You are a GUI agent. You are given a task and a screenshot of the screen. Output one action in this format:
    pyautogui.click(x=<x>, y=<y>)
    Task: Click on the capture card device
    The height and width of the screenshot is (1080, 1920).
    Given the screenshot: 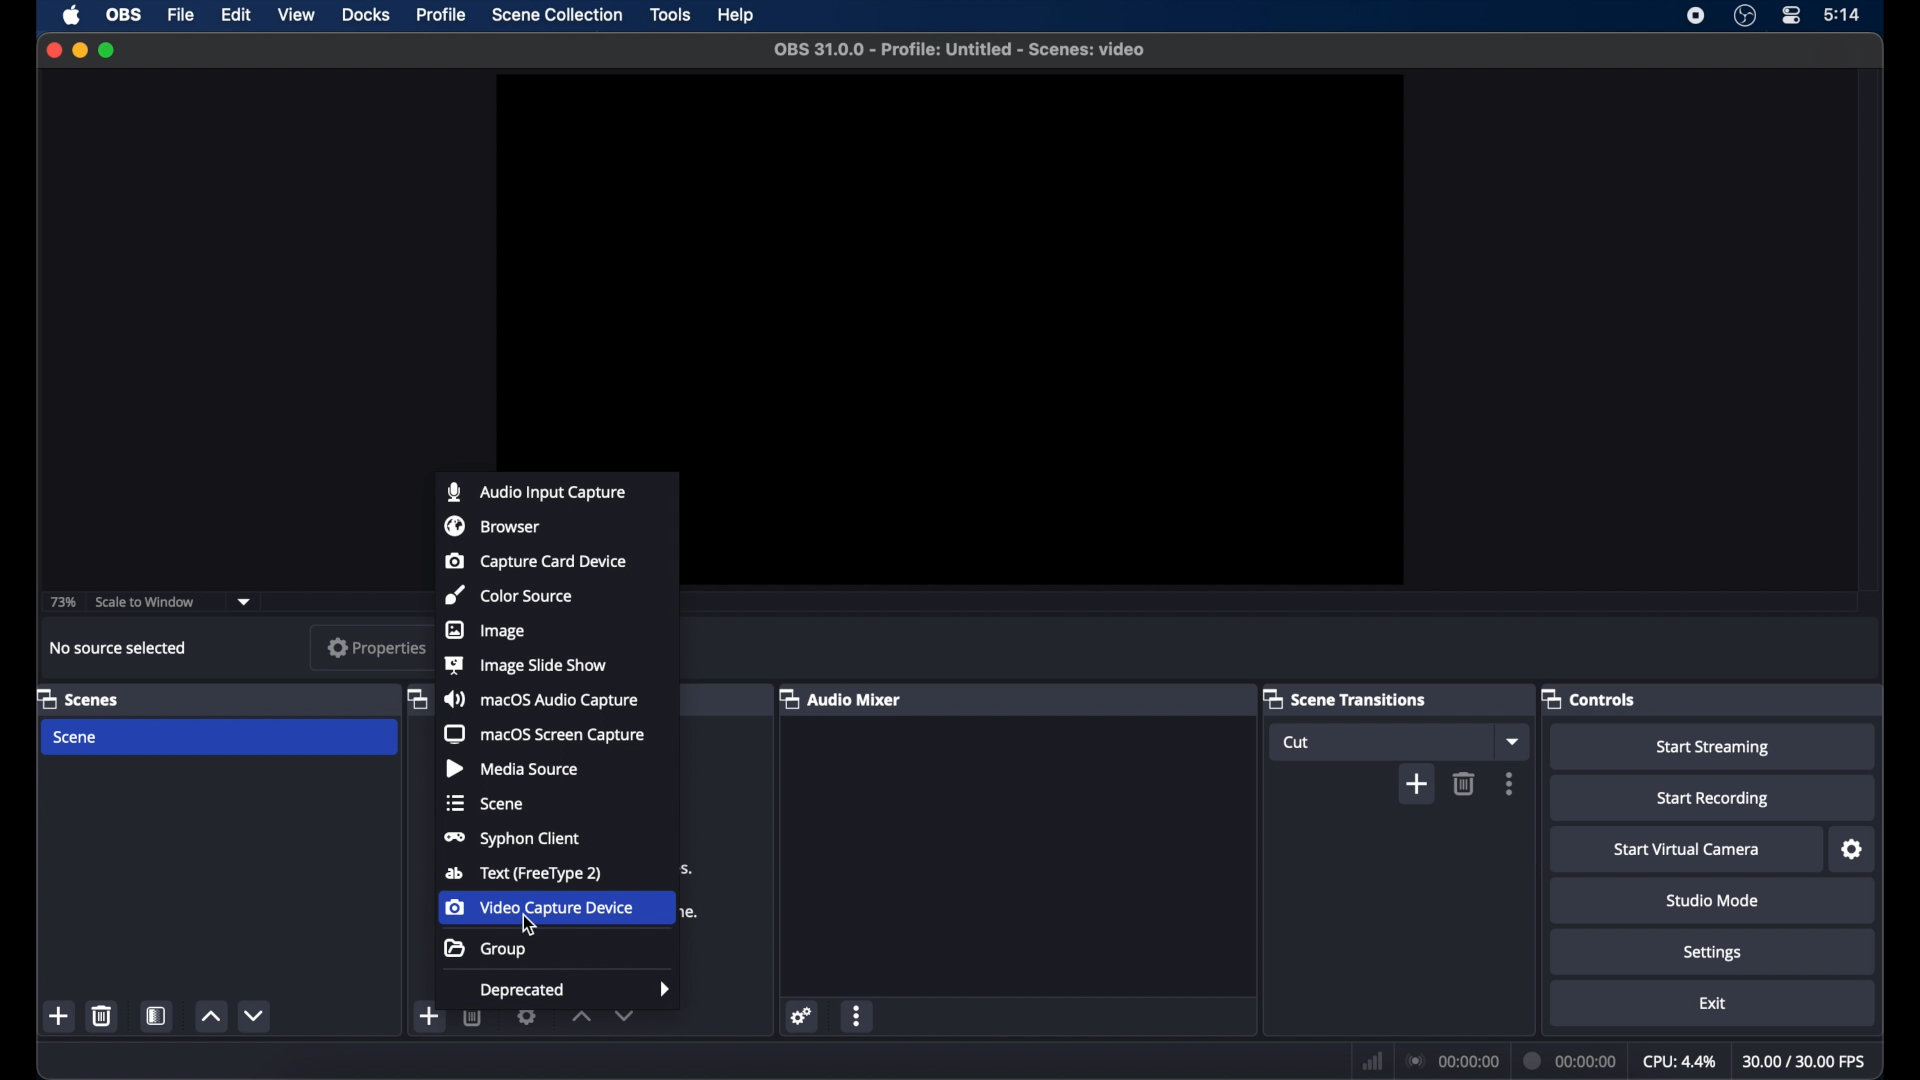 What is the action you would take?
    pyautogui.click(x=535, y=560)
    